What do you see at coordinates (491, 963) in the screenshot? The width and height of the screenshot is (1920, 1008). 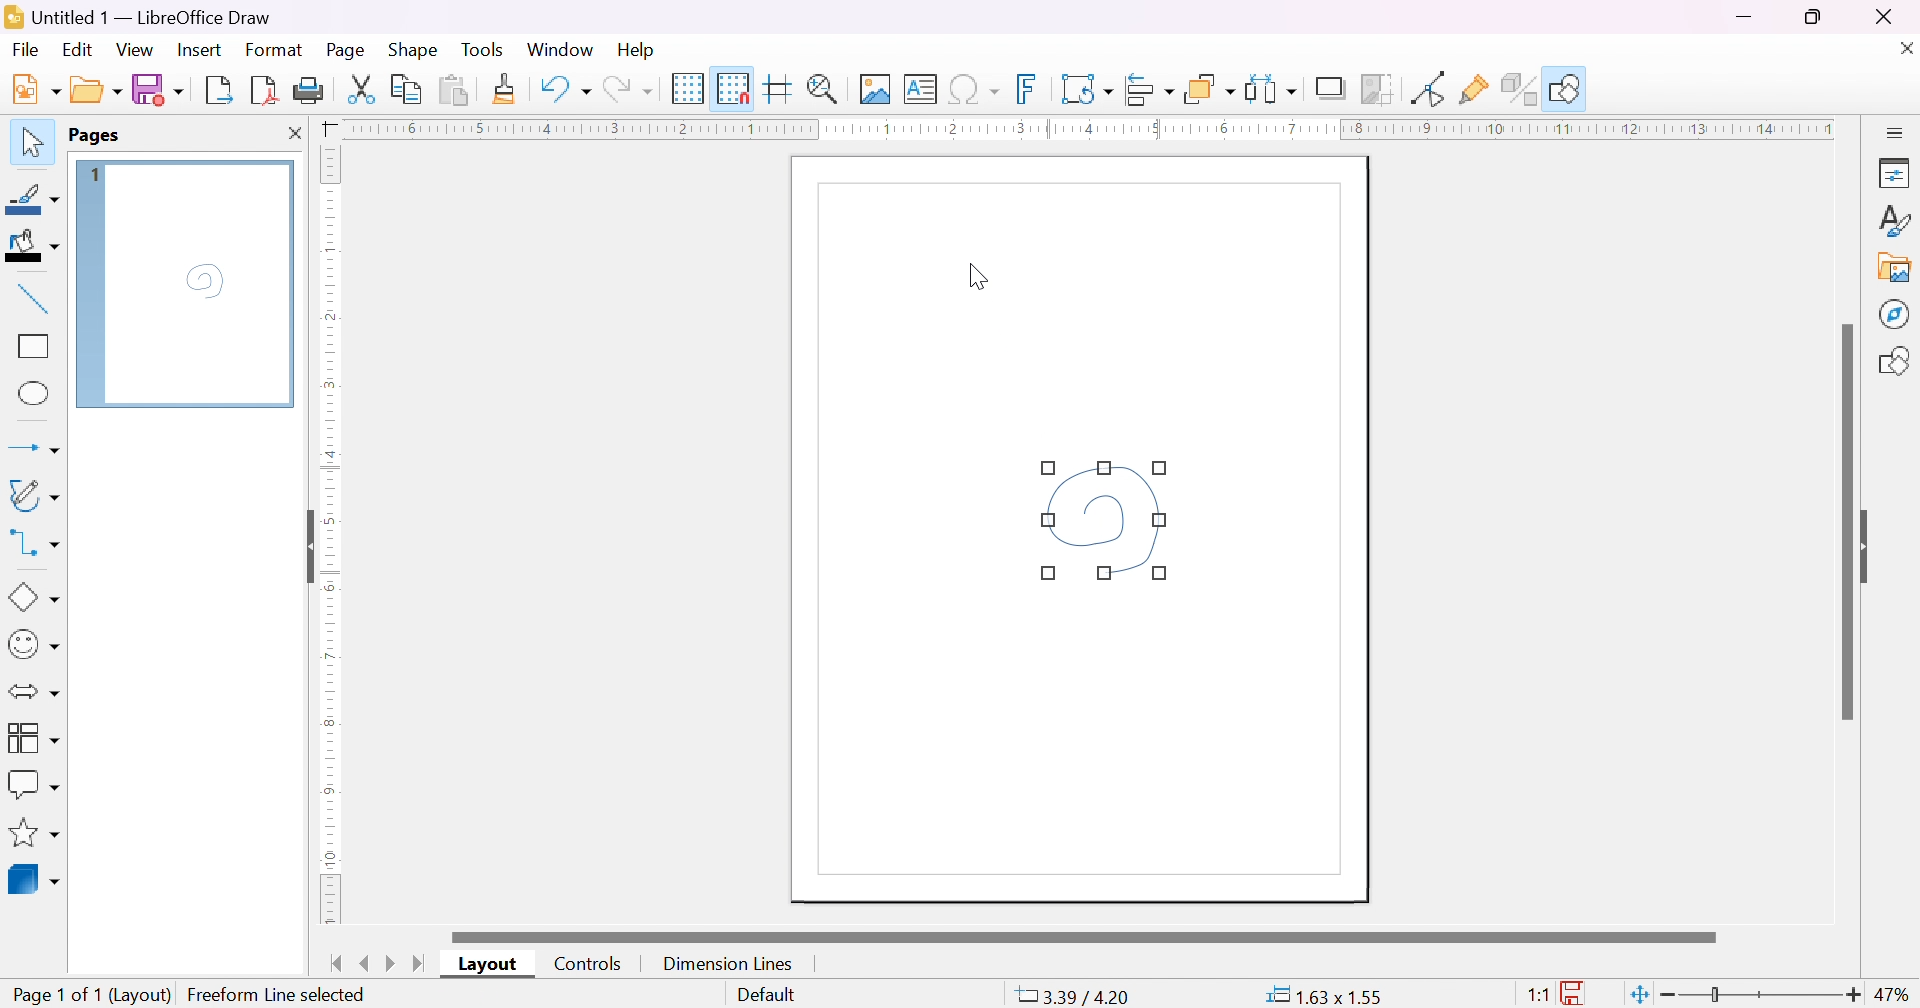 I see `layout` at bounding box center [491, 963].